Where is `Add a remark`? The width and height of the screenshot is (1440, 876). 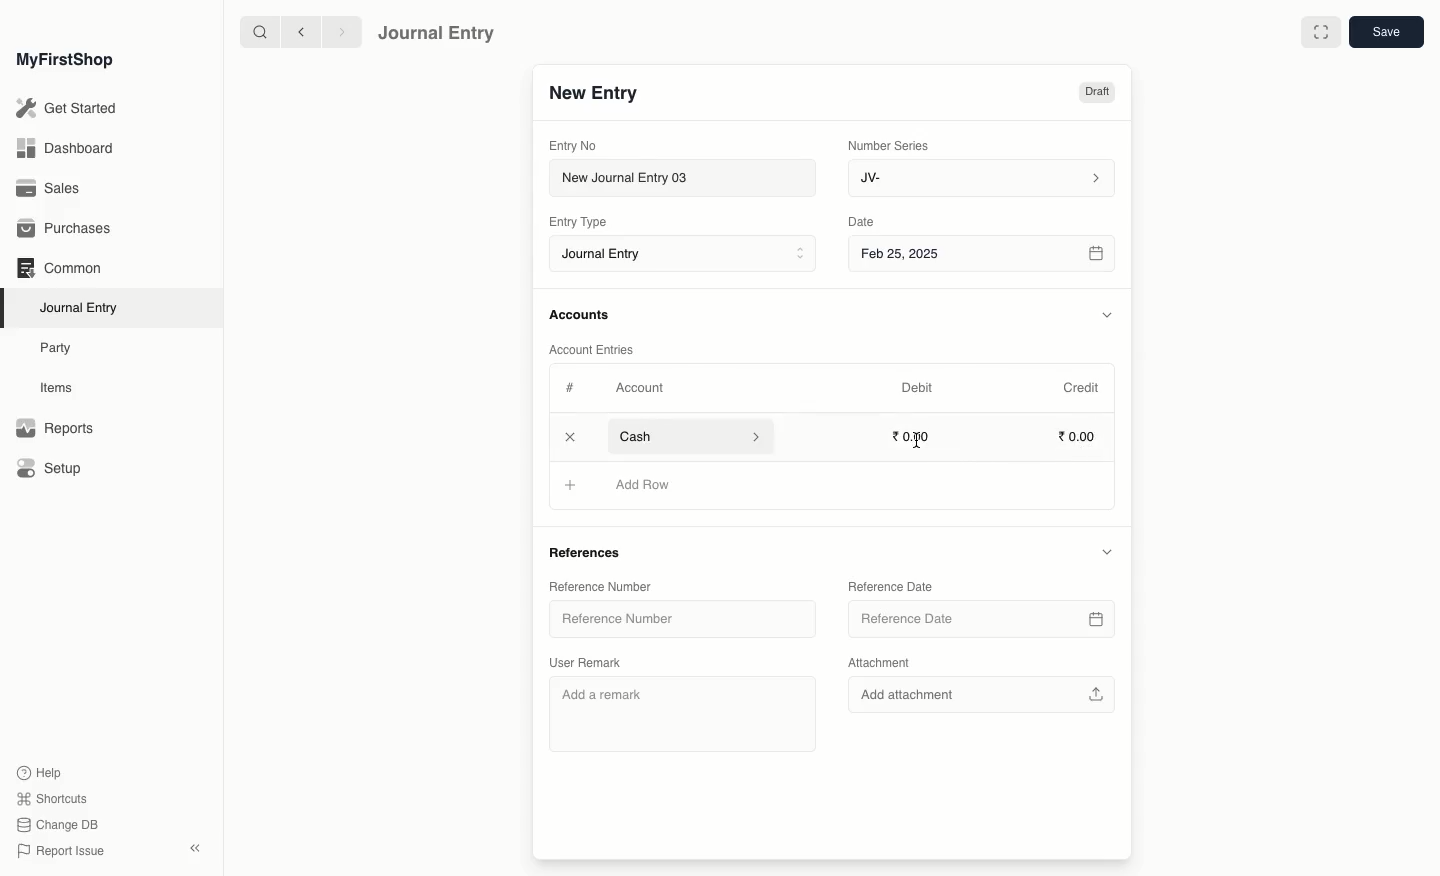 Add a remark is located at coordinates (682, 713).